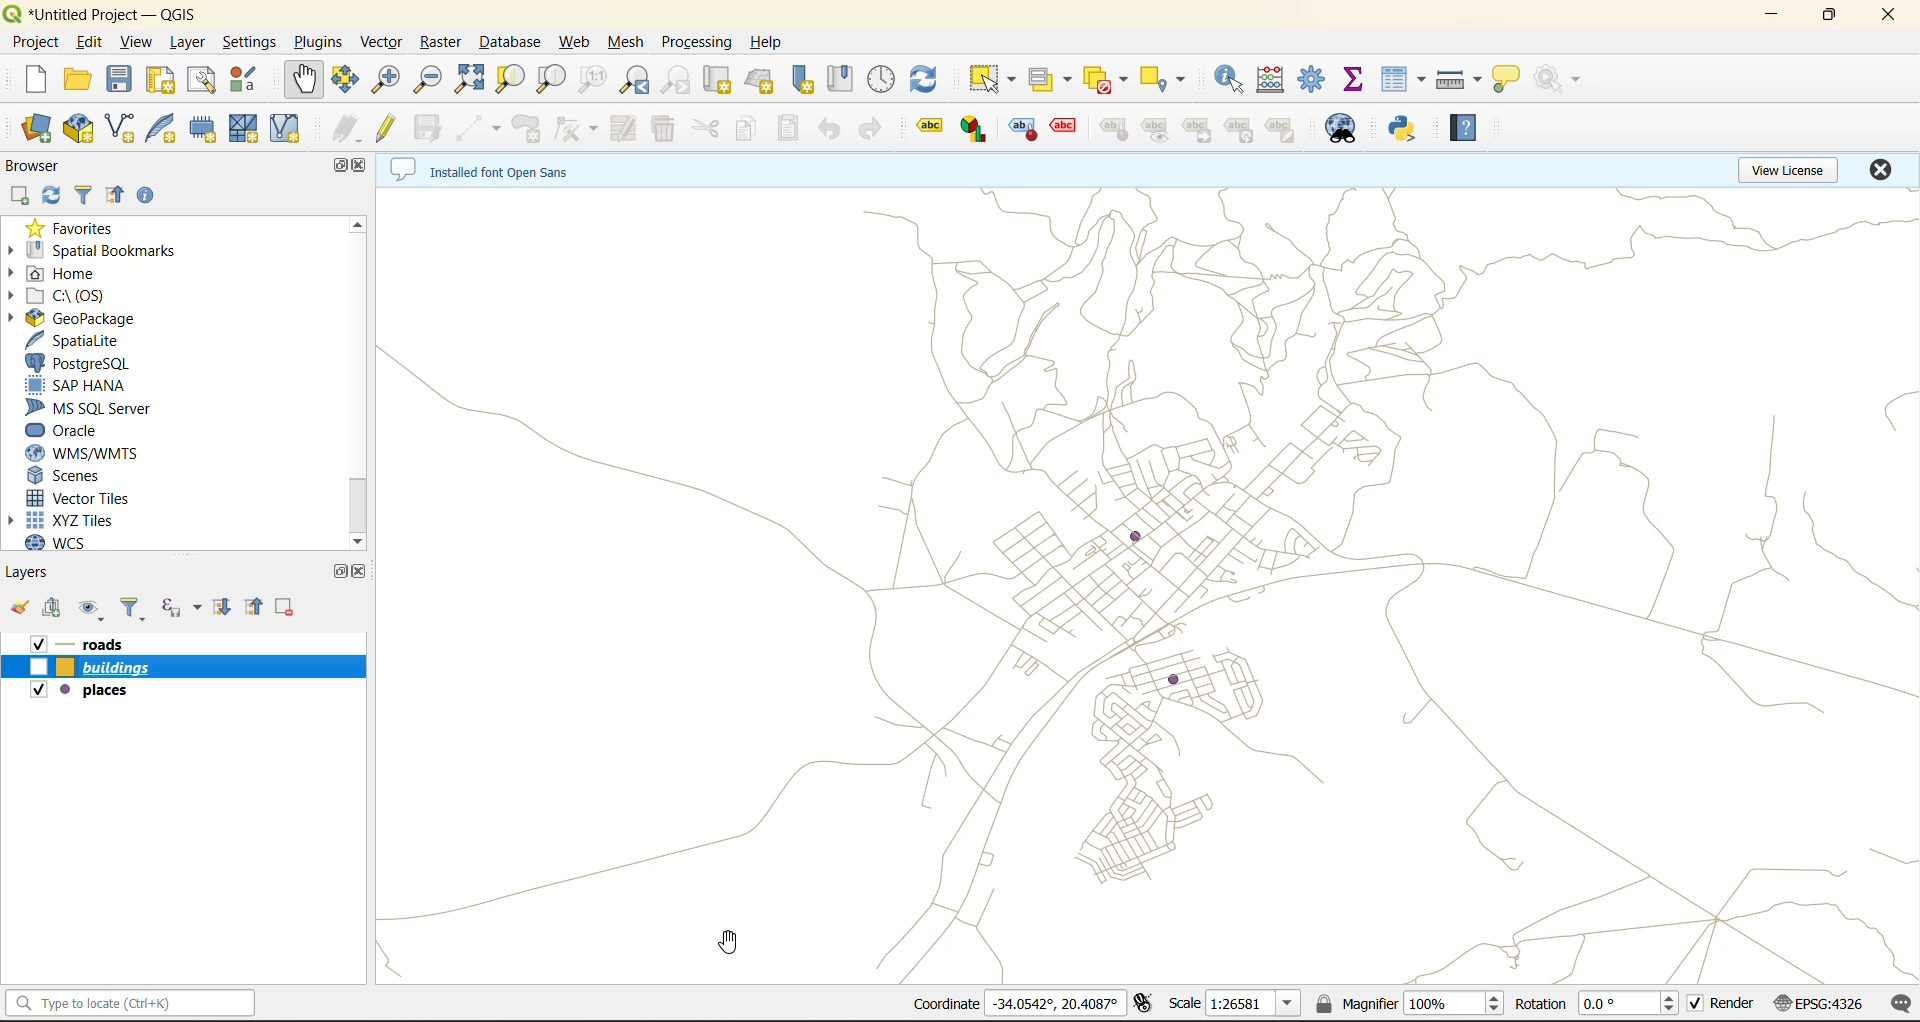 The width and height of the screenshot is (1920, 1022). What do you see at coordinates (72, 81) in the screenshot?
I see `open` at bounding box center [72, 81].